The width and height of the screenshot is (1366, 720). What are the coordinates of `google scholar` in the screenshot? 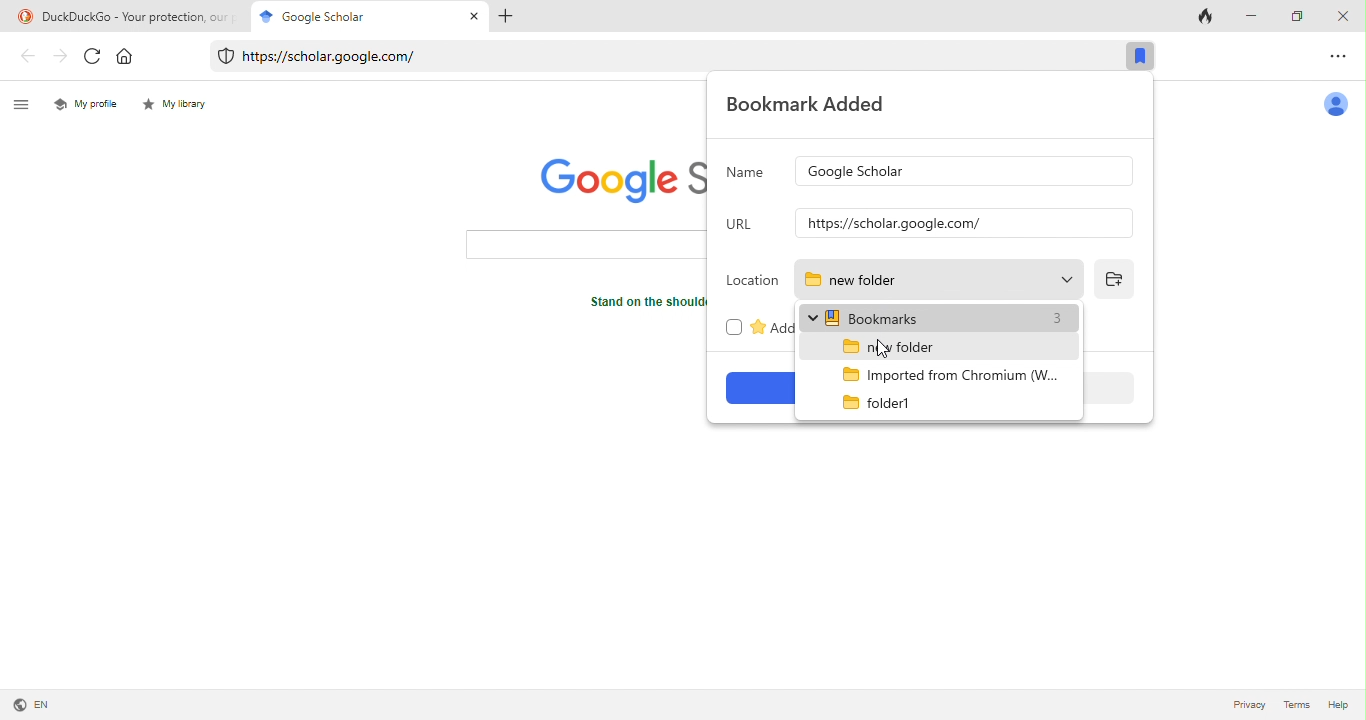 It's located at (964, 171).